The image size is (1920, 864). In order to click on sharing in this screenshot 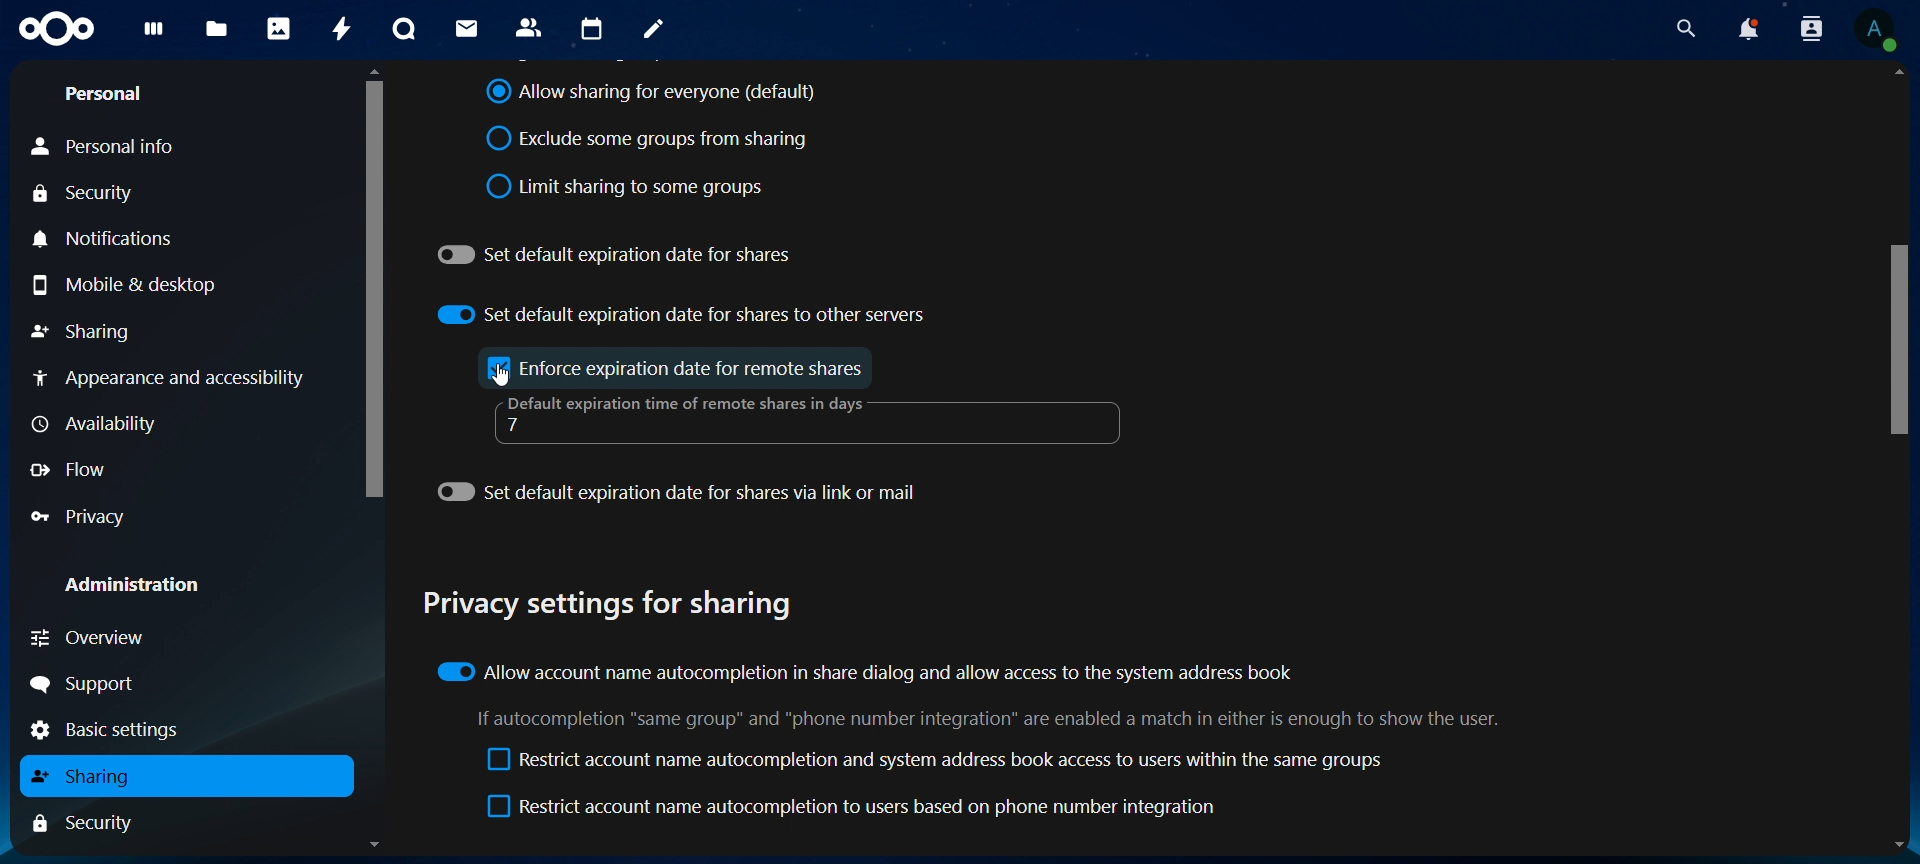, I will do `click(92, 778)`.